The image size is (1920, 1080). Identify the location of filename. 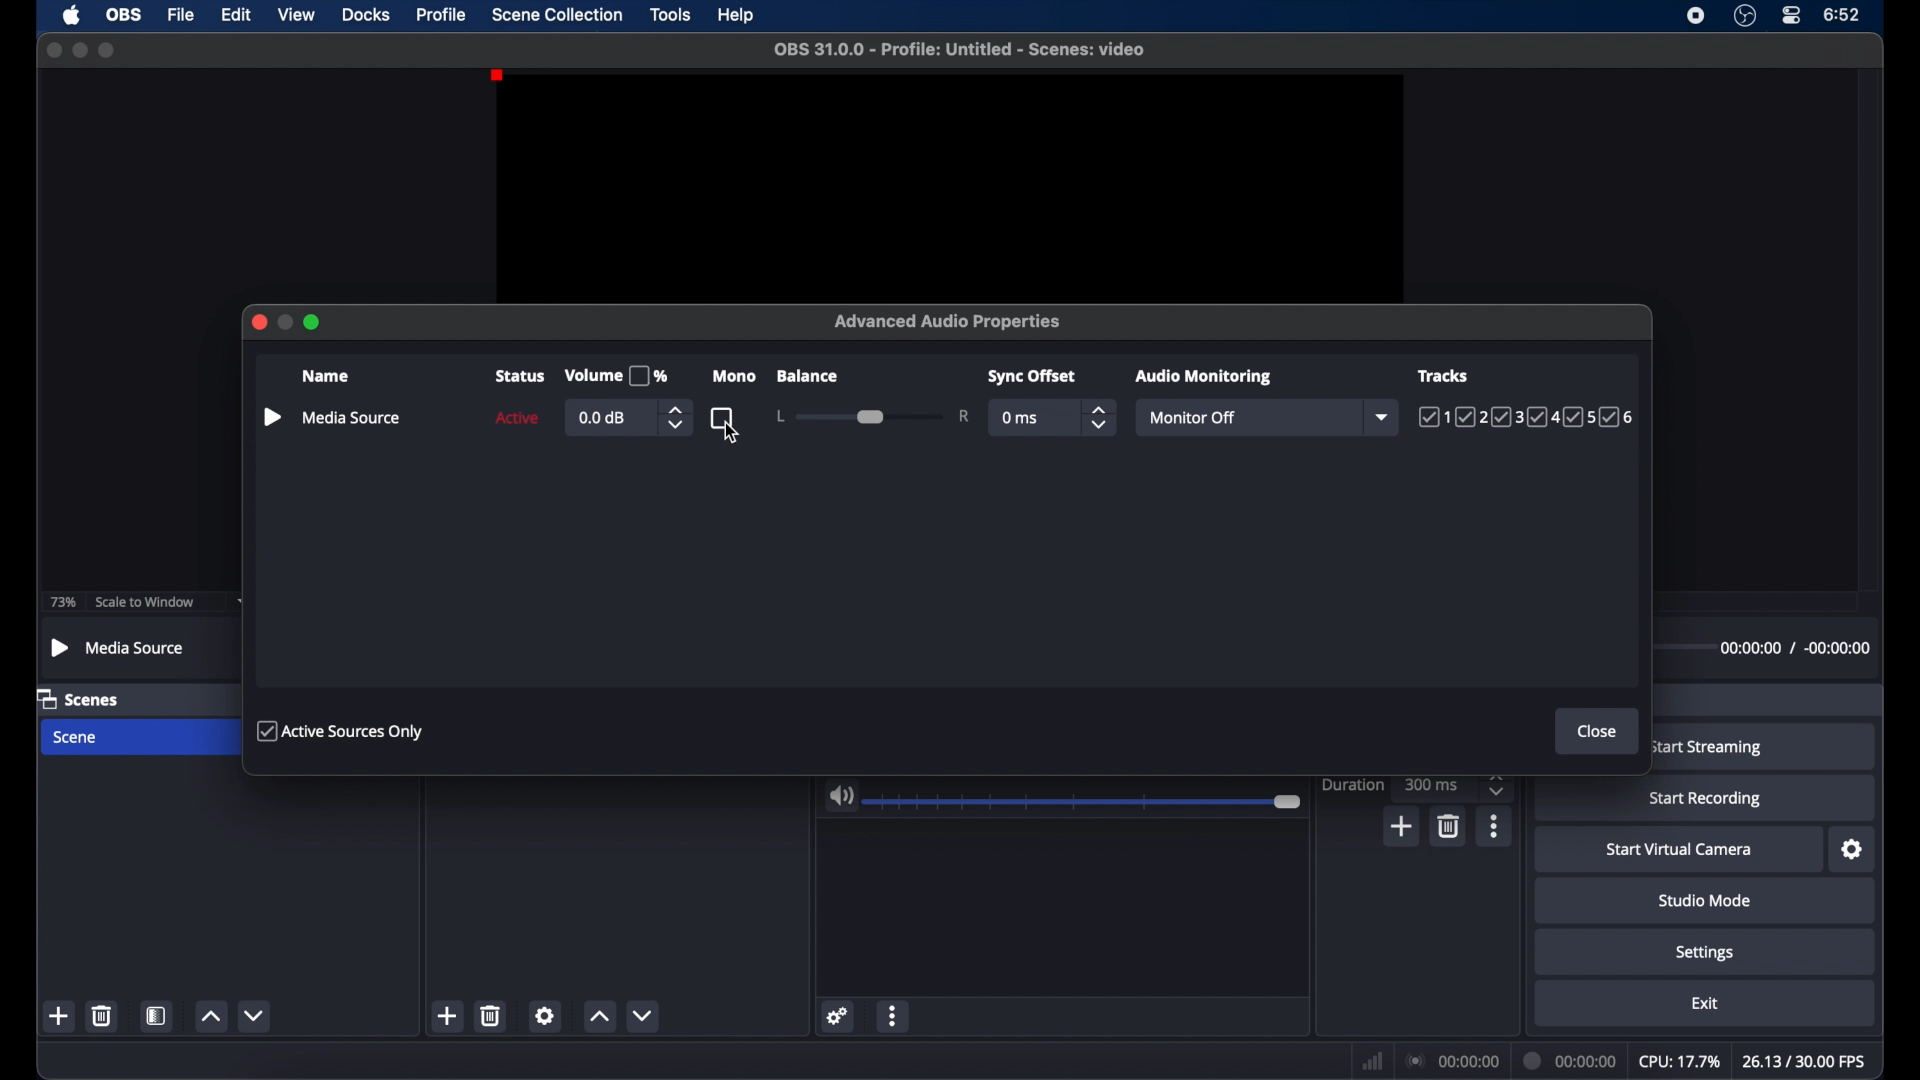
(960, 50).